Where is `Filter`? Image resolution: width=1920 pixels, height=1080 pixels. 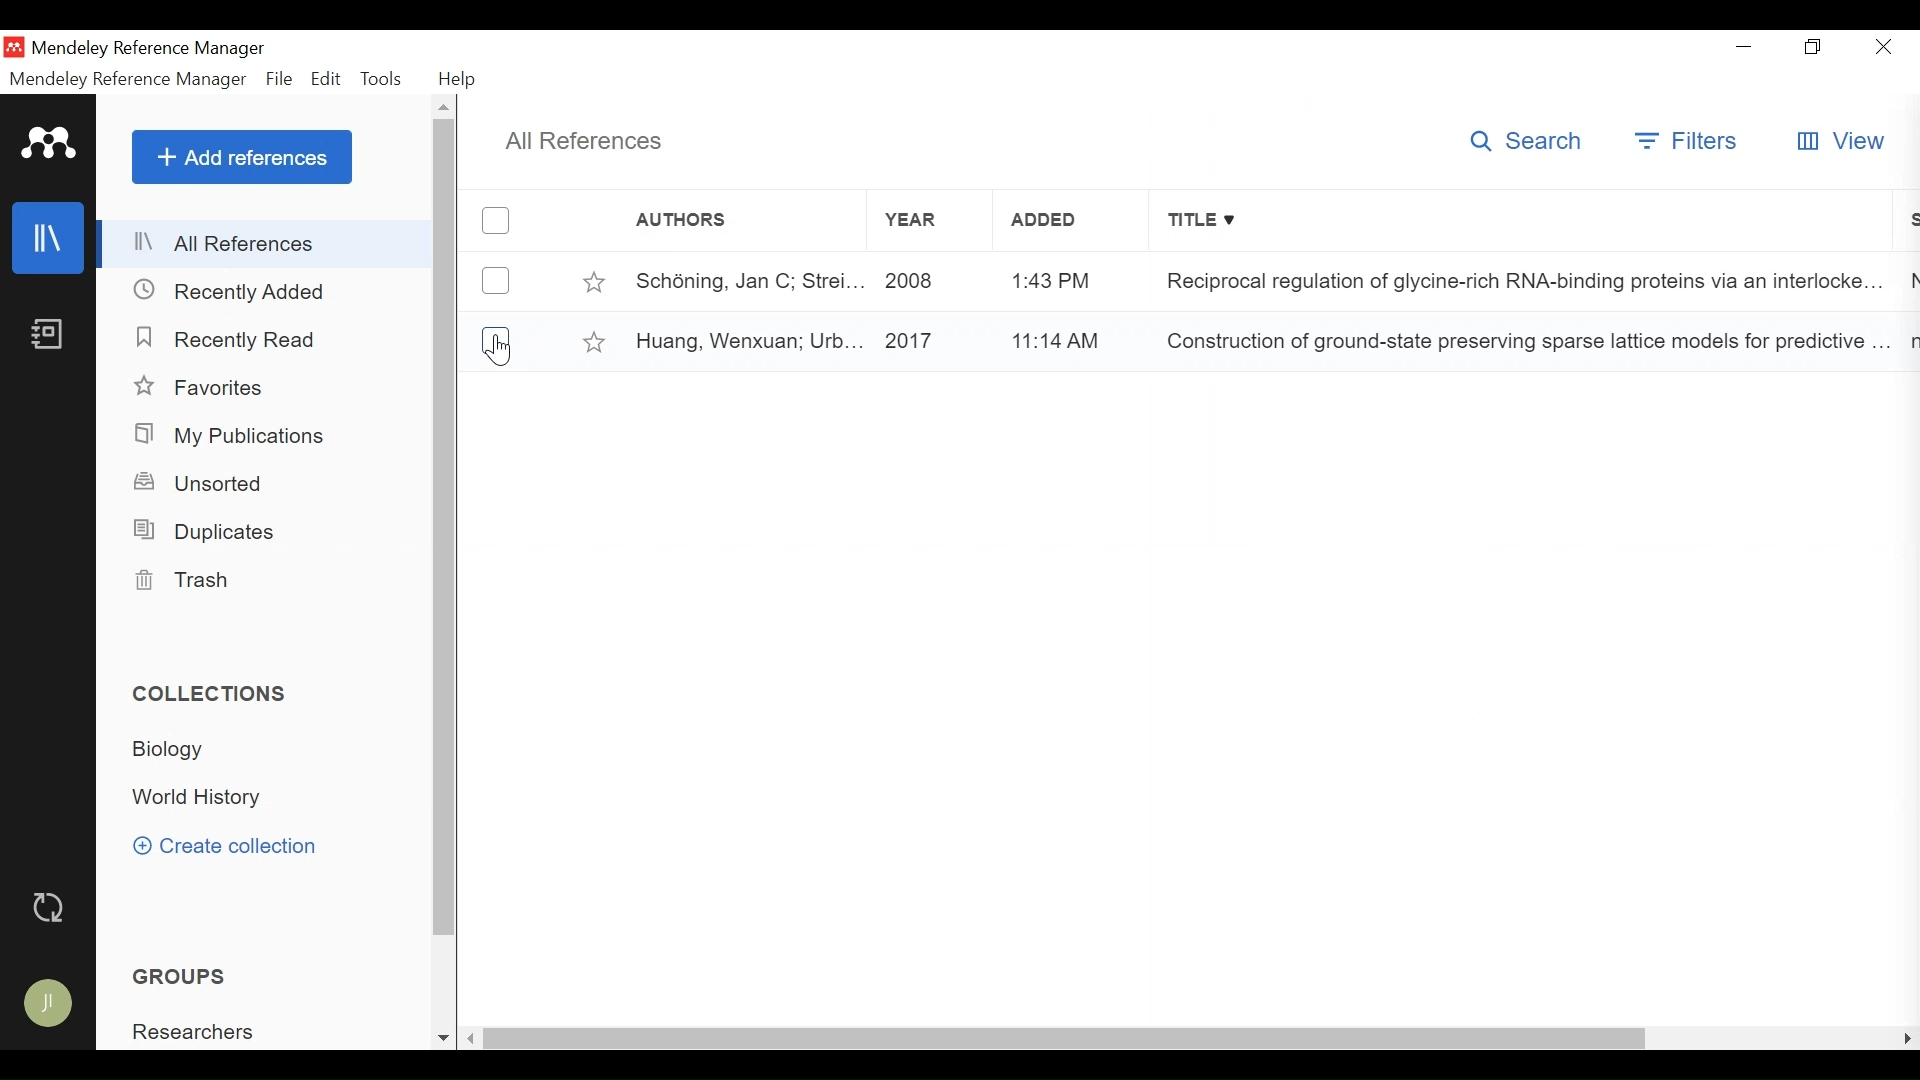 Filter is located at coordinates (1690, 141).